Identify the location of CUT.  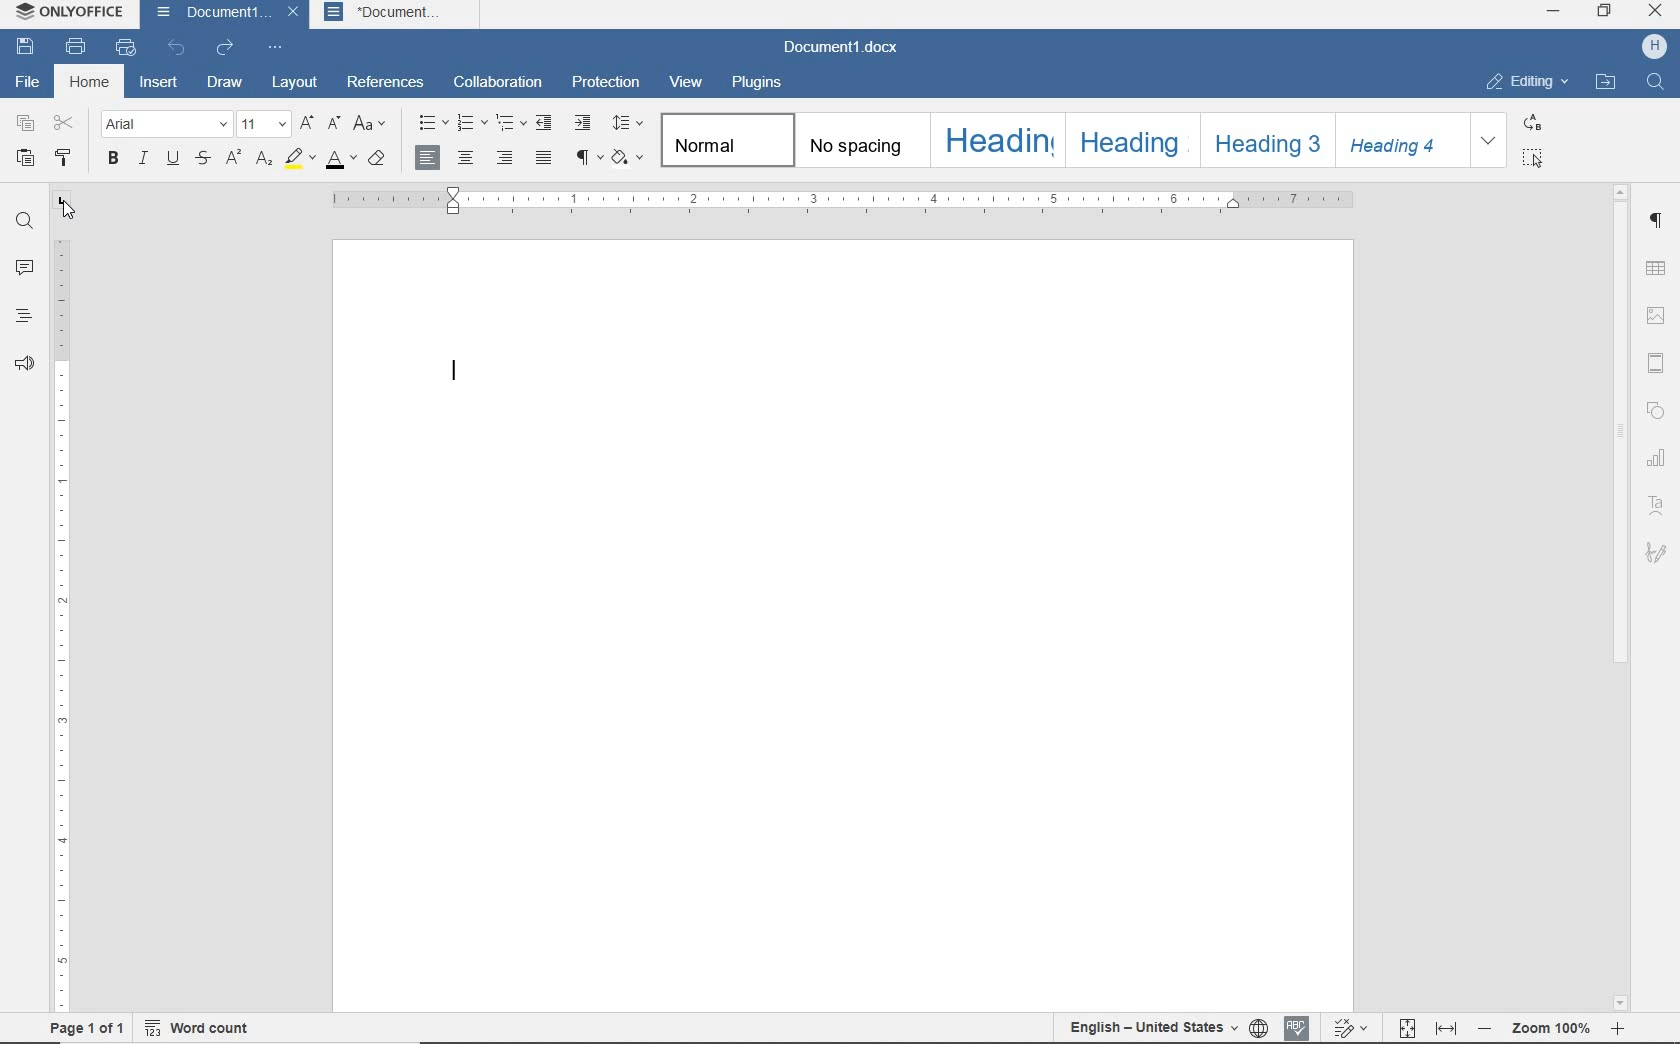
(62, 123).